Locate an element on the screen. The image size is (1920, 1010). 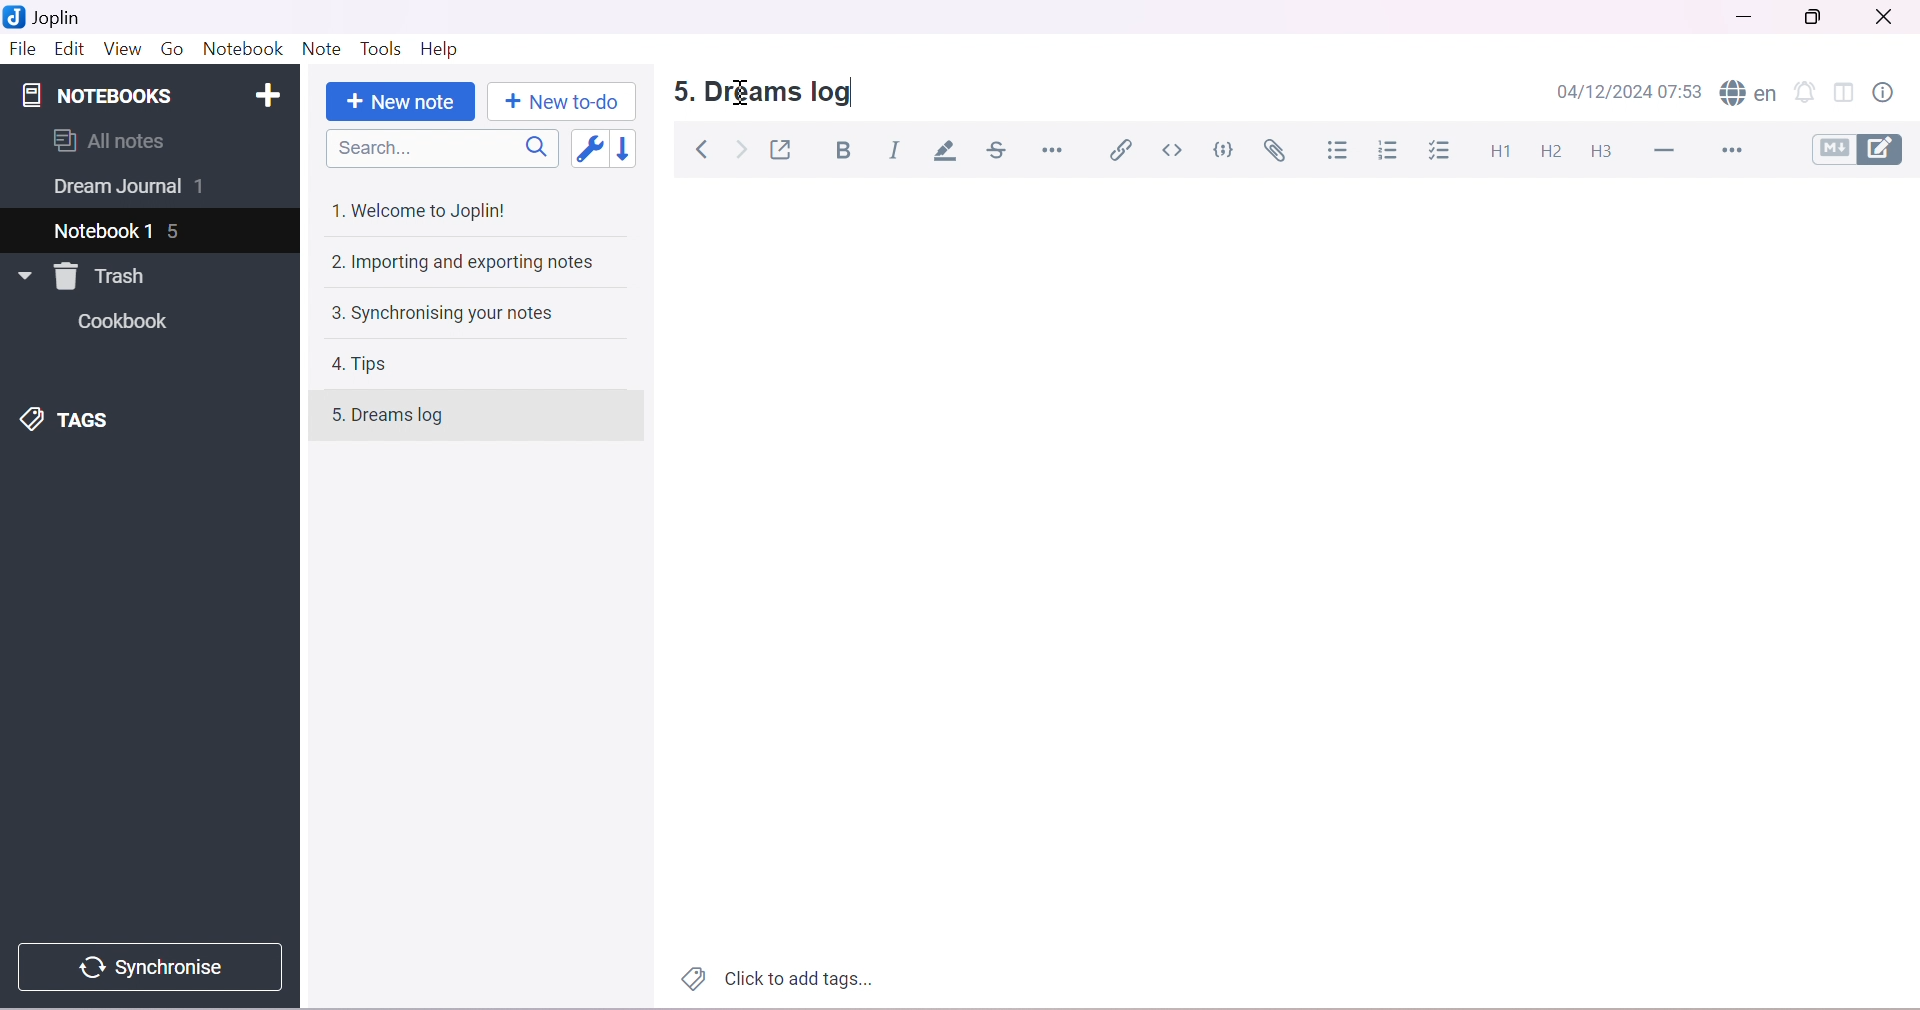
1 is located at coordinates (206, 188).